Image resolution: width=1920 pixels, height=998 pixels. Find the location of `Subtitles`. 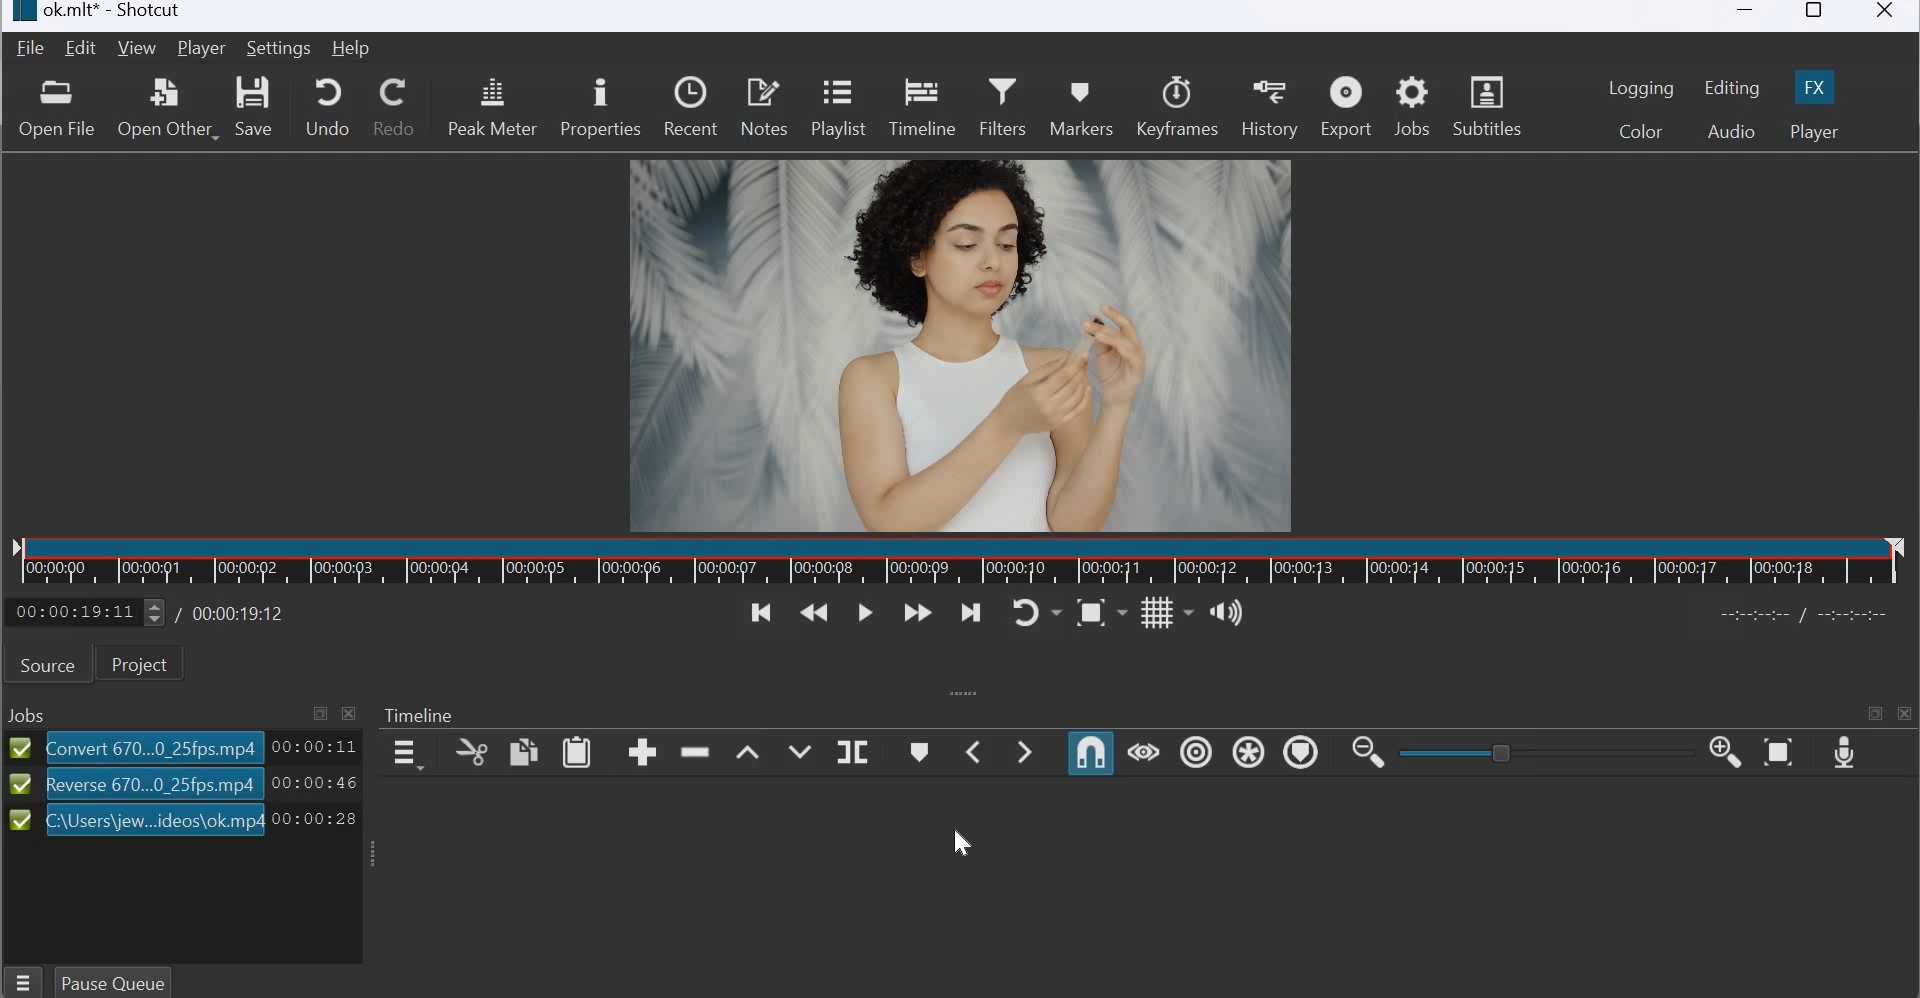

Subtitles is located at coordinates (1493, 104).